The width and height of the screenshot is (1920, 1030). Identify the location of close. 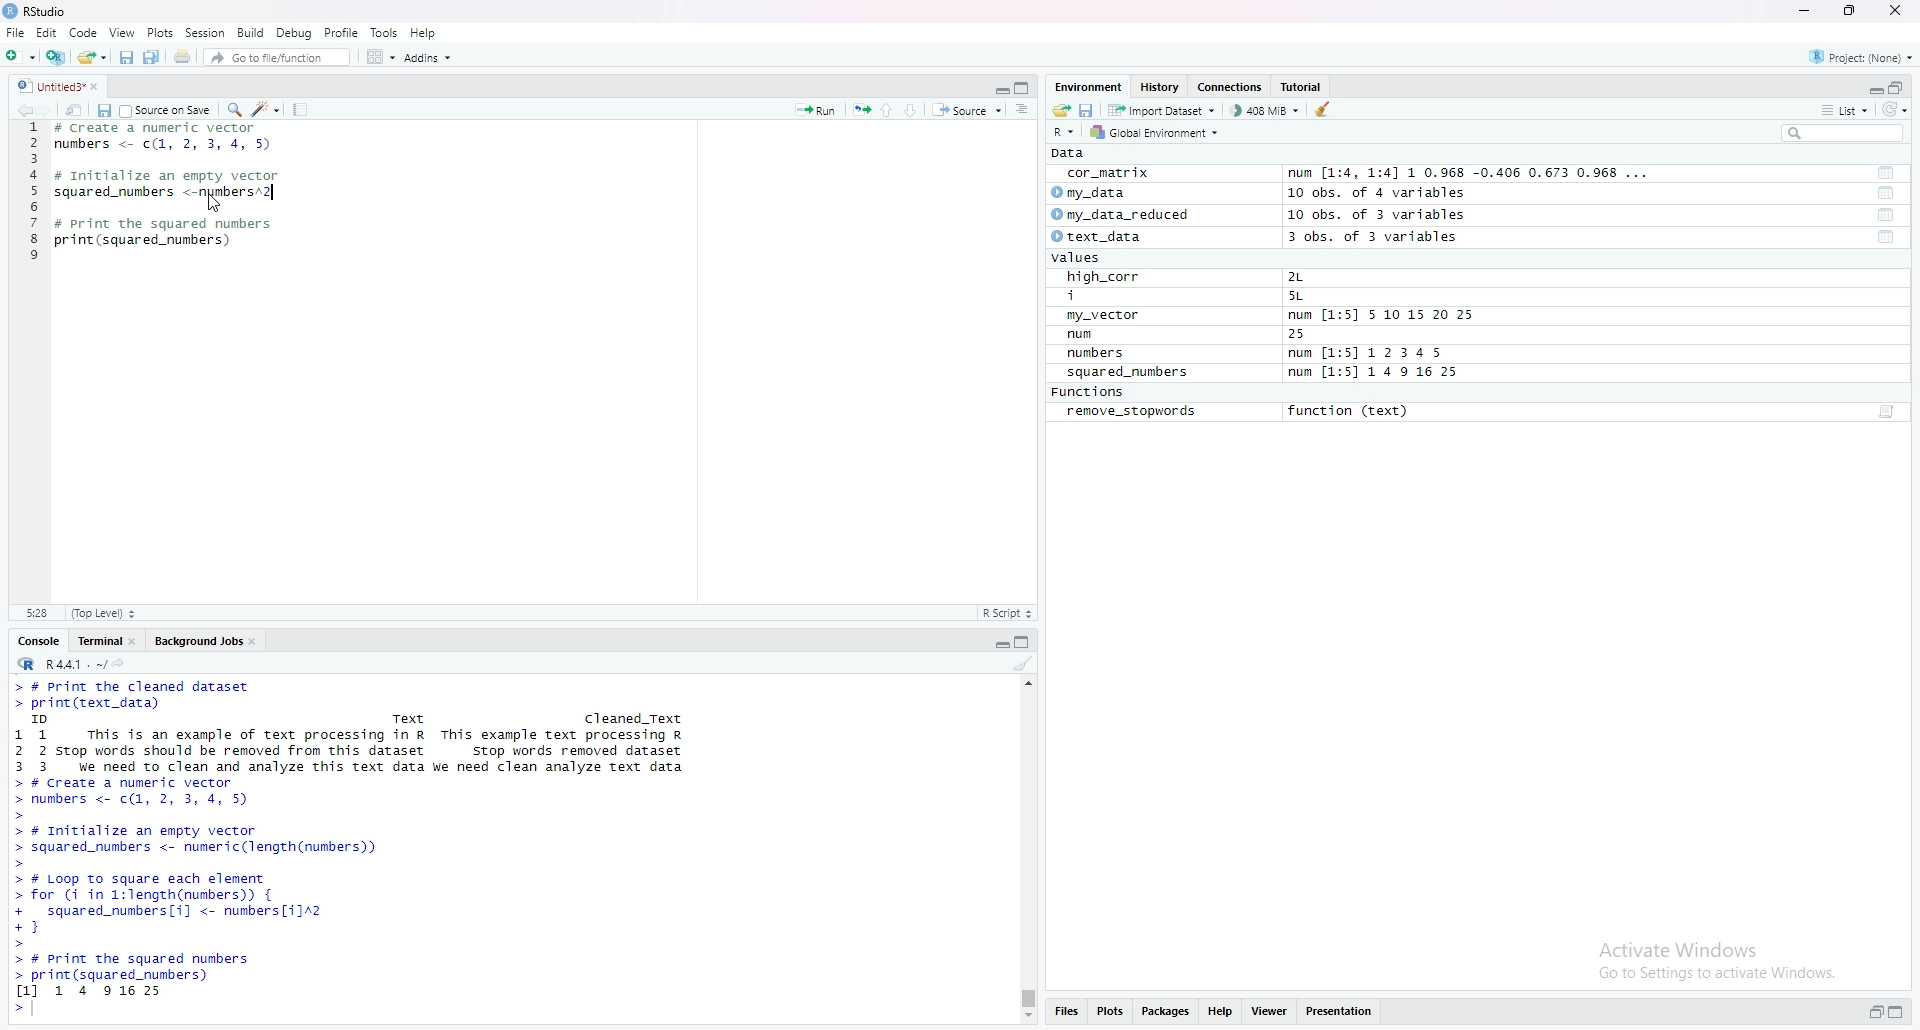
(101, 85).